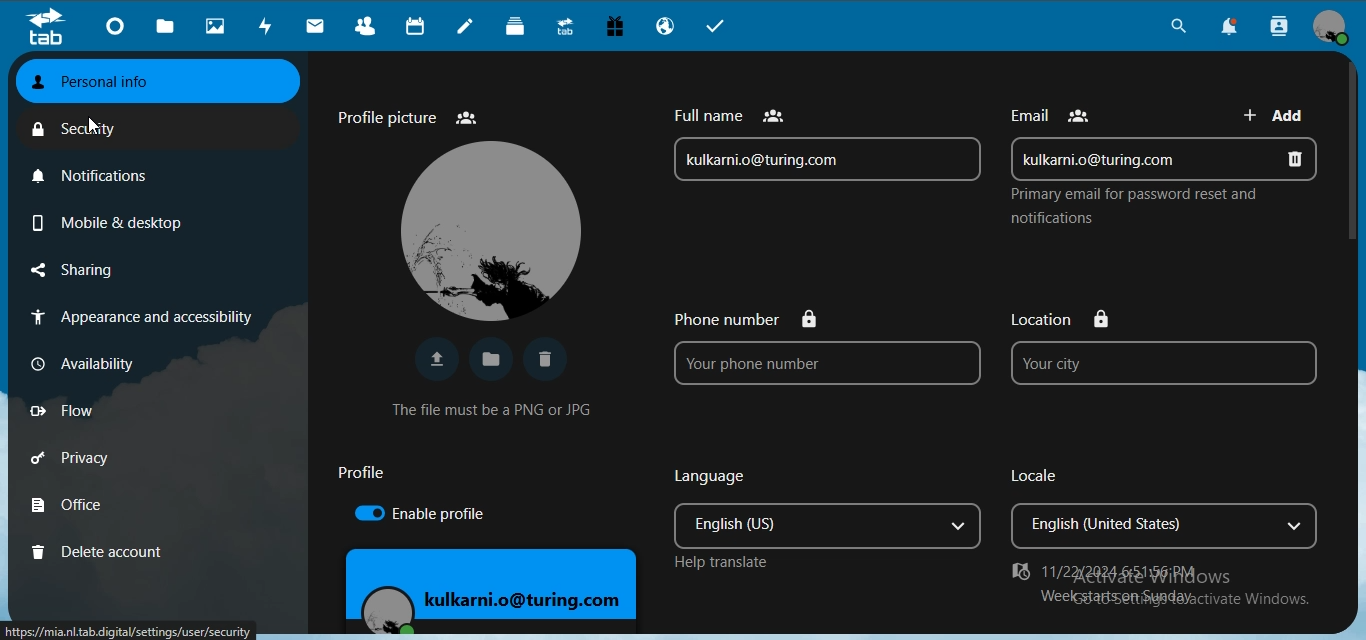 The width and height of the screenshot is (1366, 640). I want to click on profile picture, so click(410, 119).